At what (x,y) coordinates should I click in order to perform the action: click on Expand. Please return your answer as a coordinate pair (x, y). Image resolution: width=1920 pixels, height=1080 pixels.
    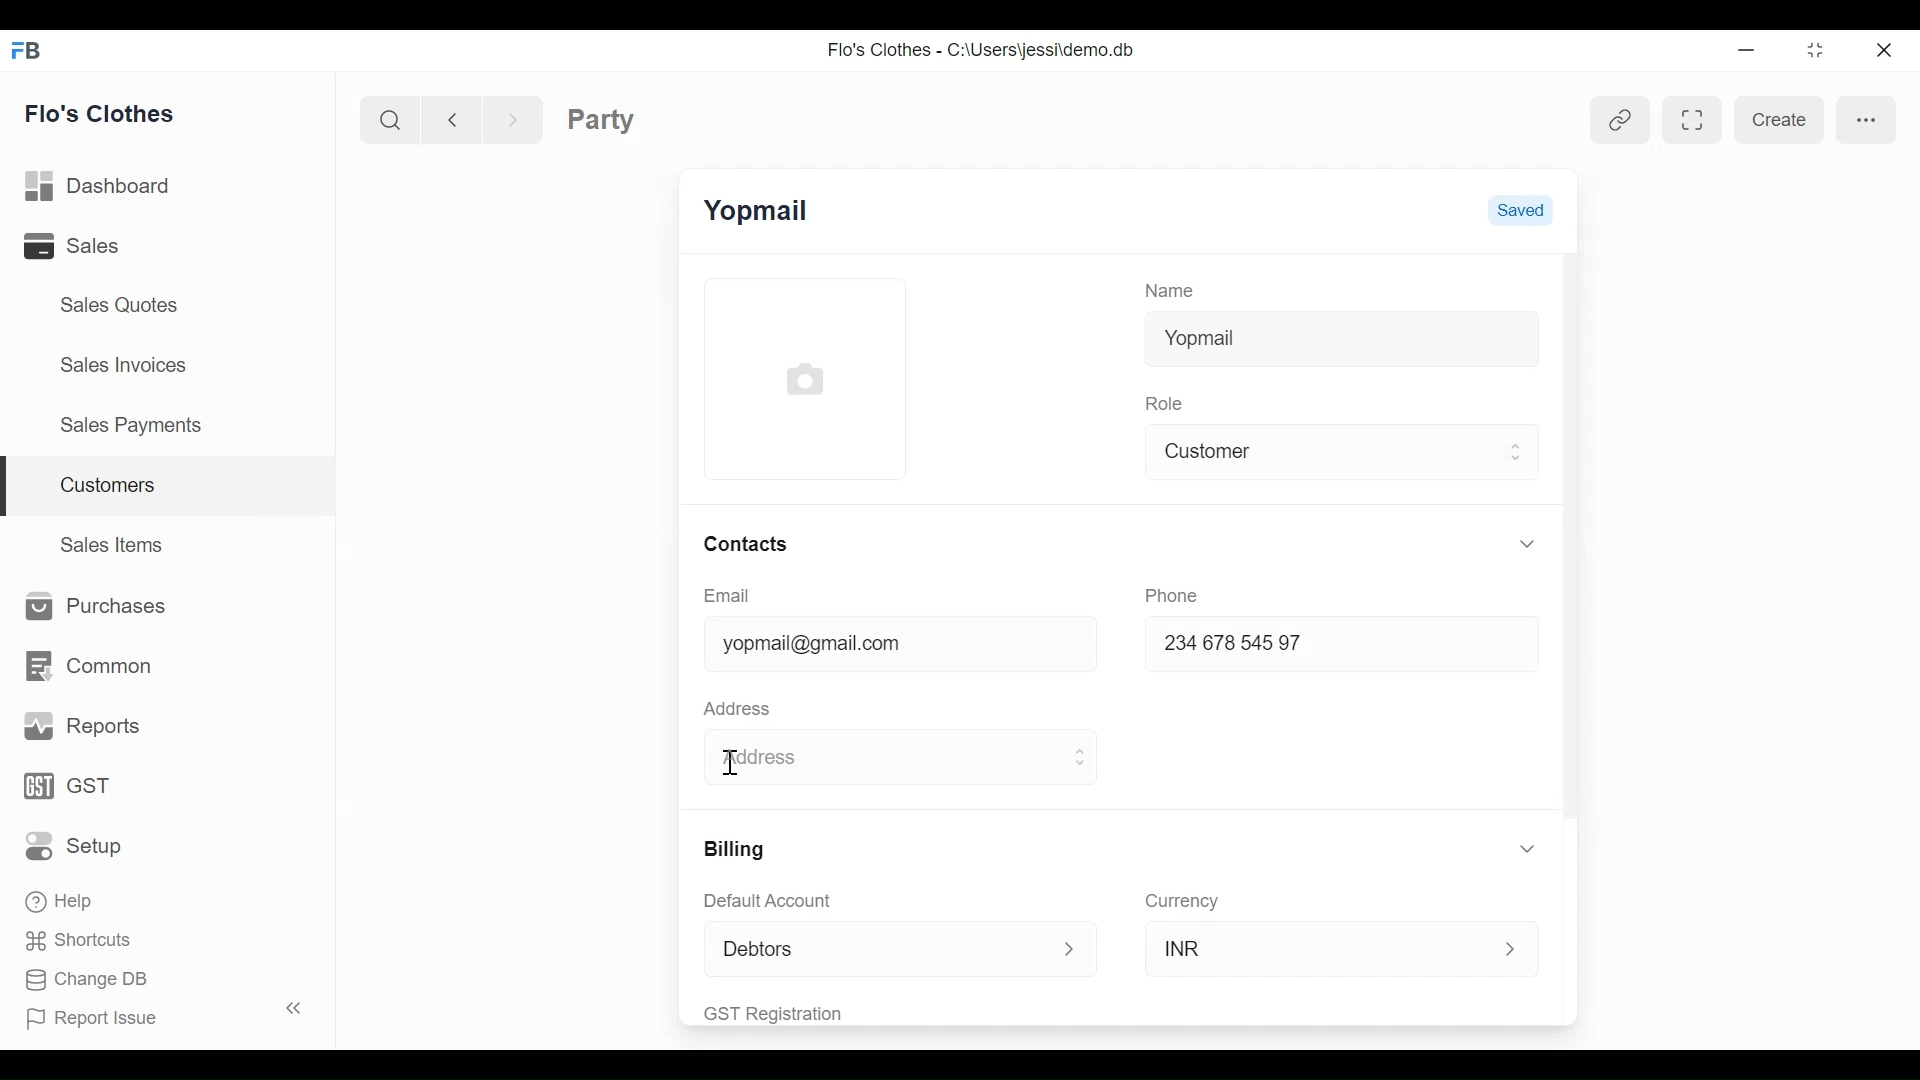
    Looking at the image, I should click on (1528, 849).